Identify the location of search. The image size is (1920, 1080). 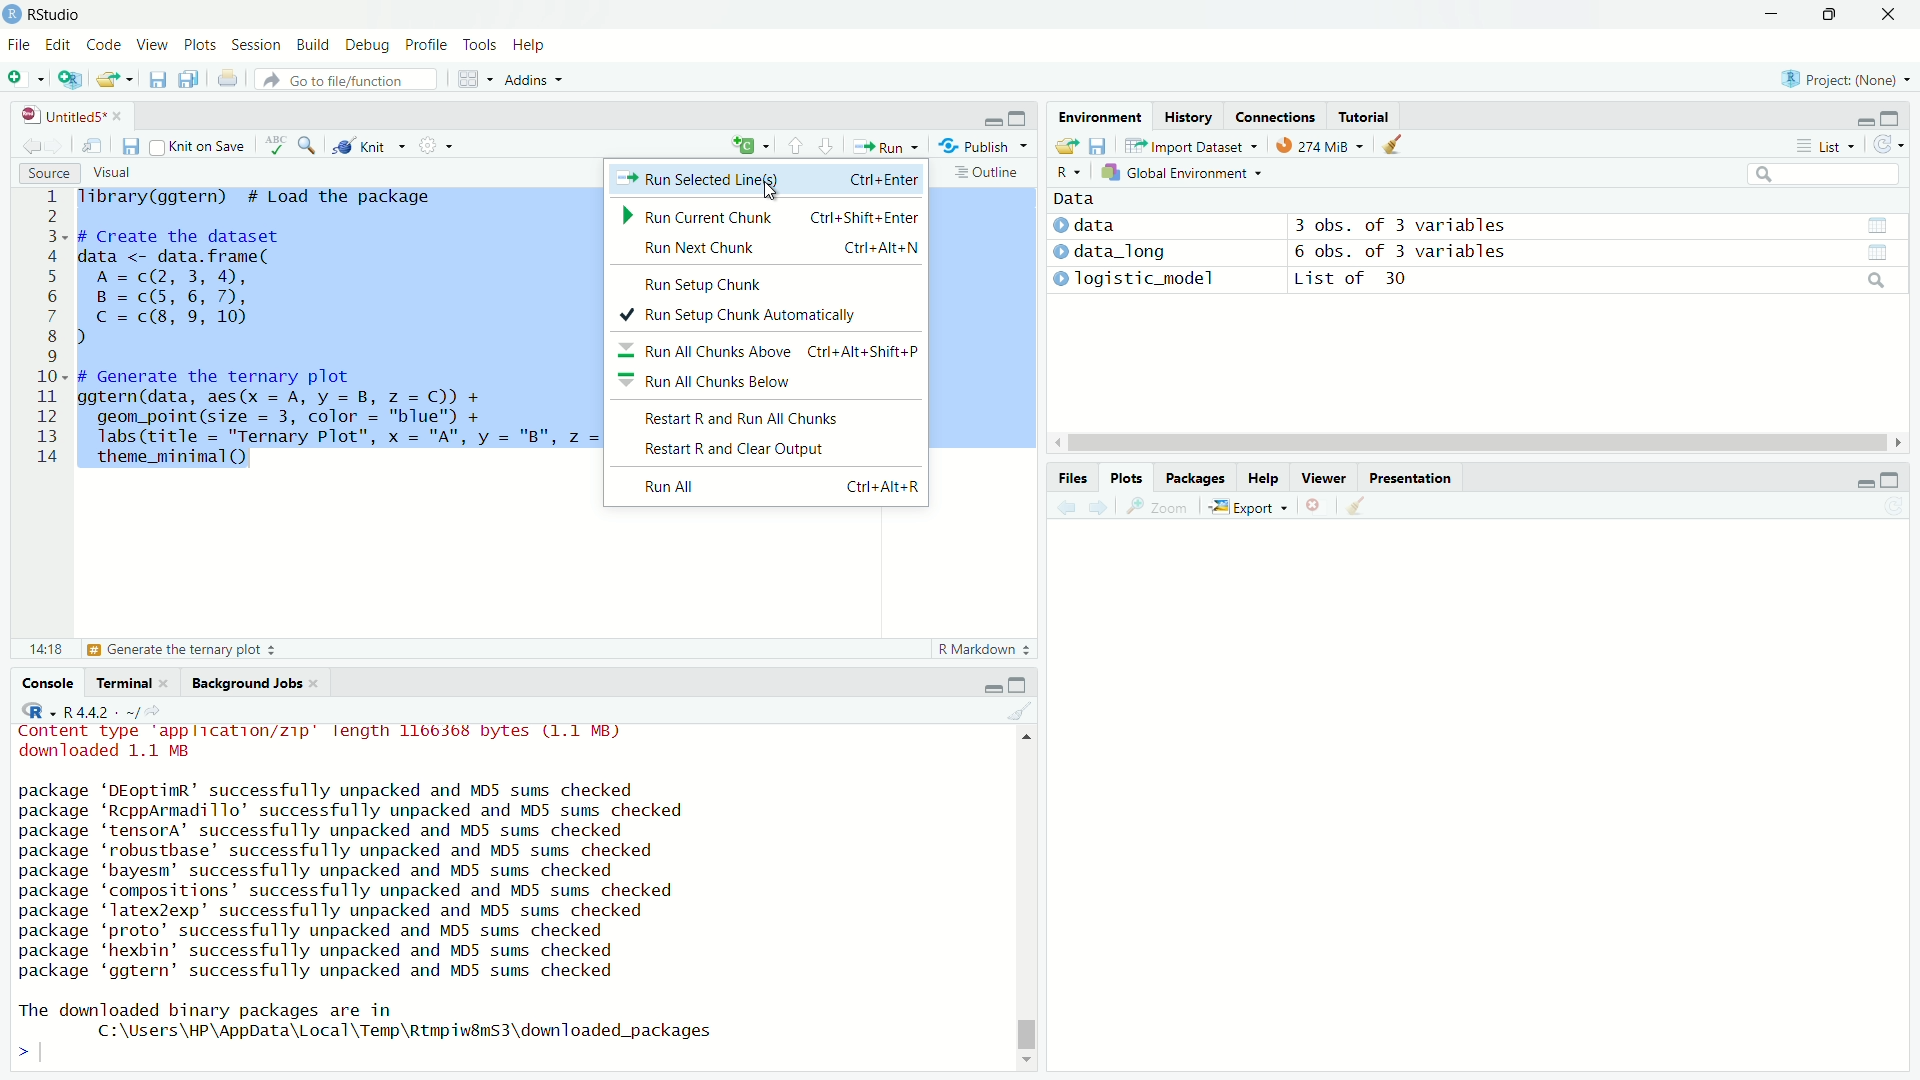
(311, 145).